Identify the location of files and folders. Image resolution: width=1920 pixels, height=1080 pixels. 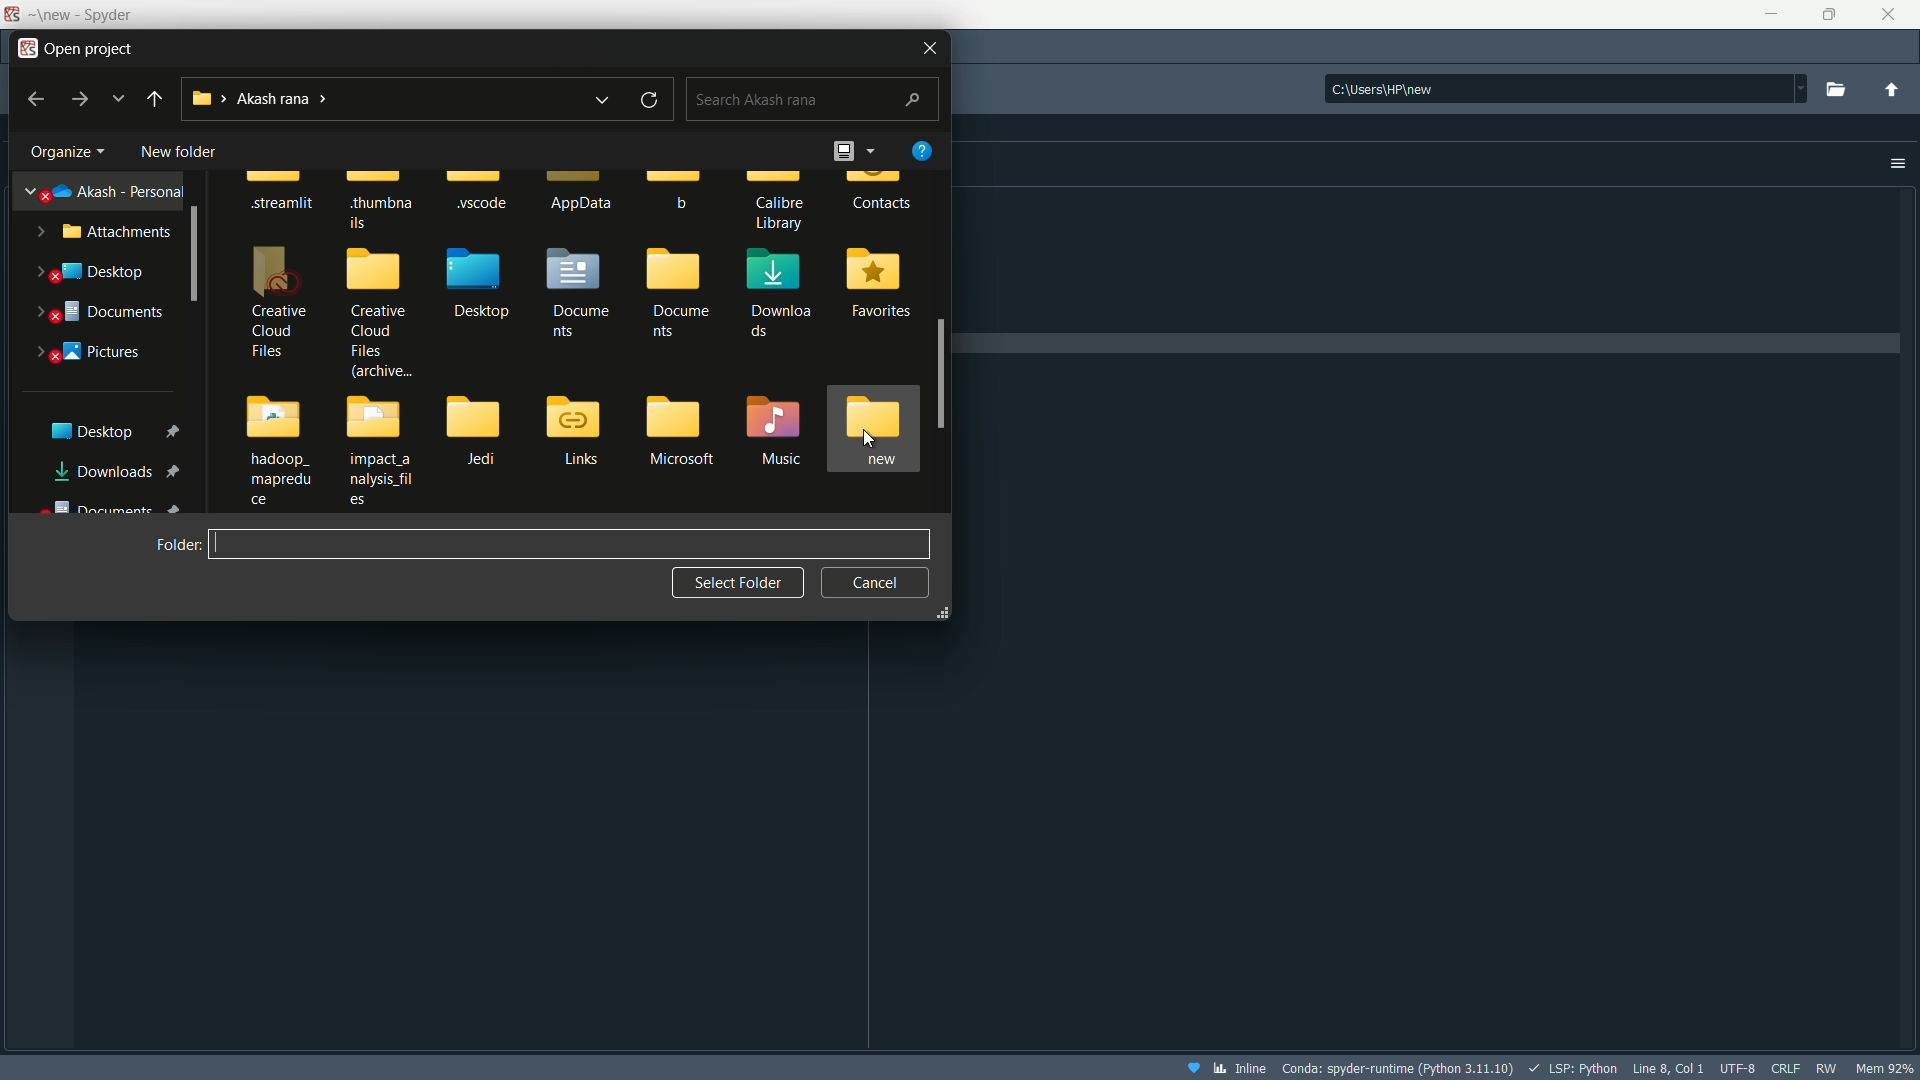
(573, 337).